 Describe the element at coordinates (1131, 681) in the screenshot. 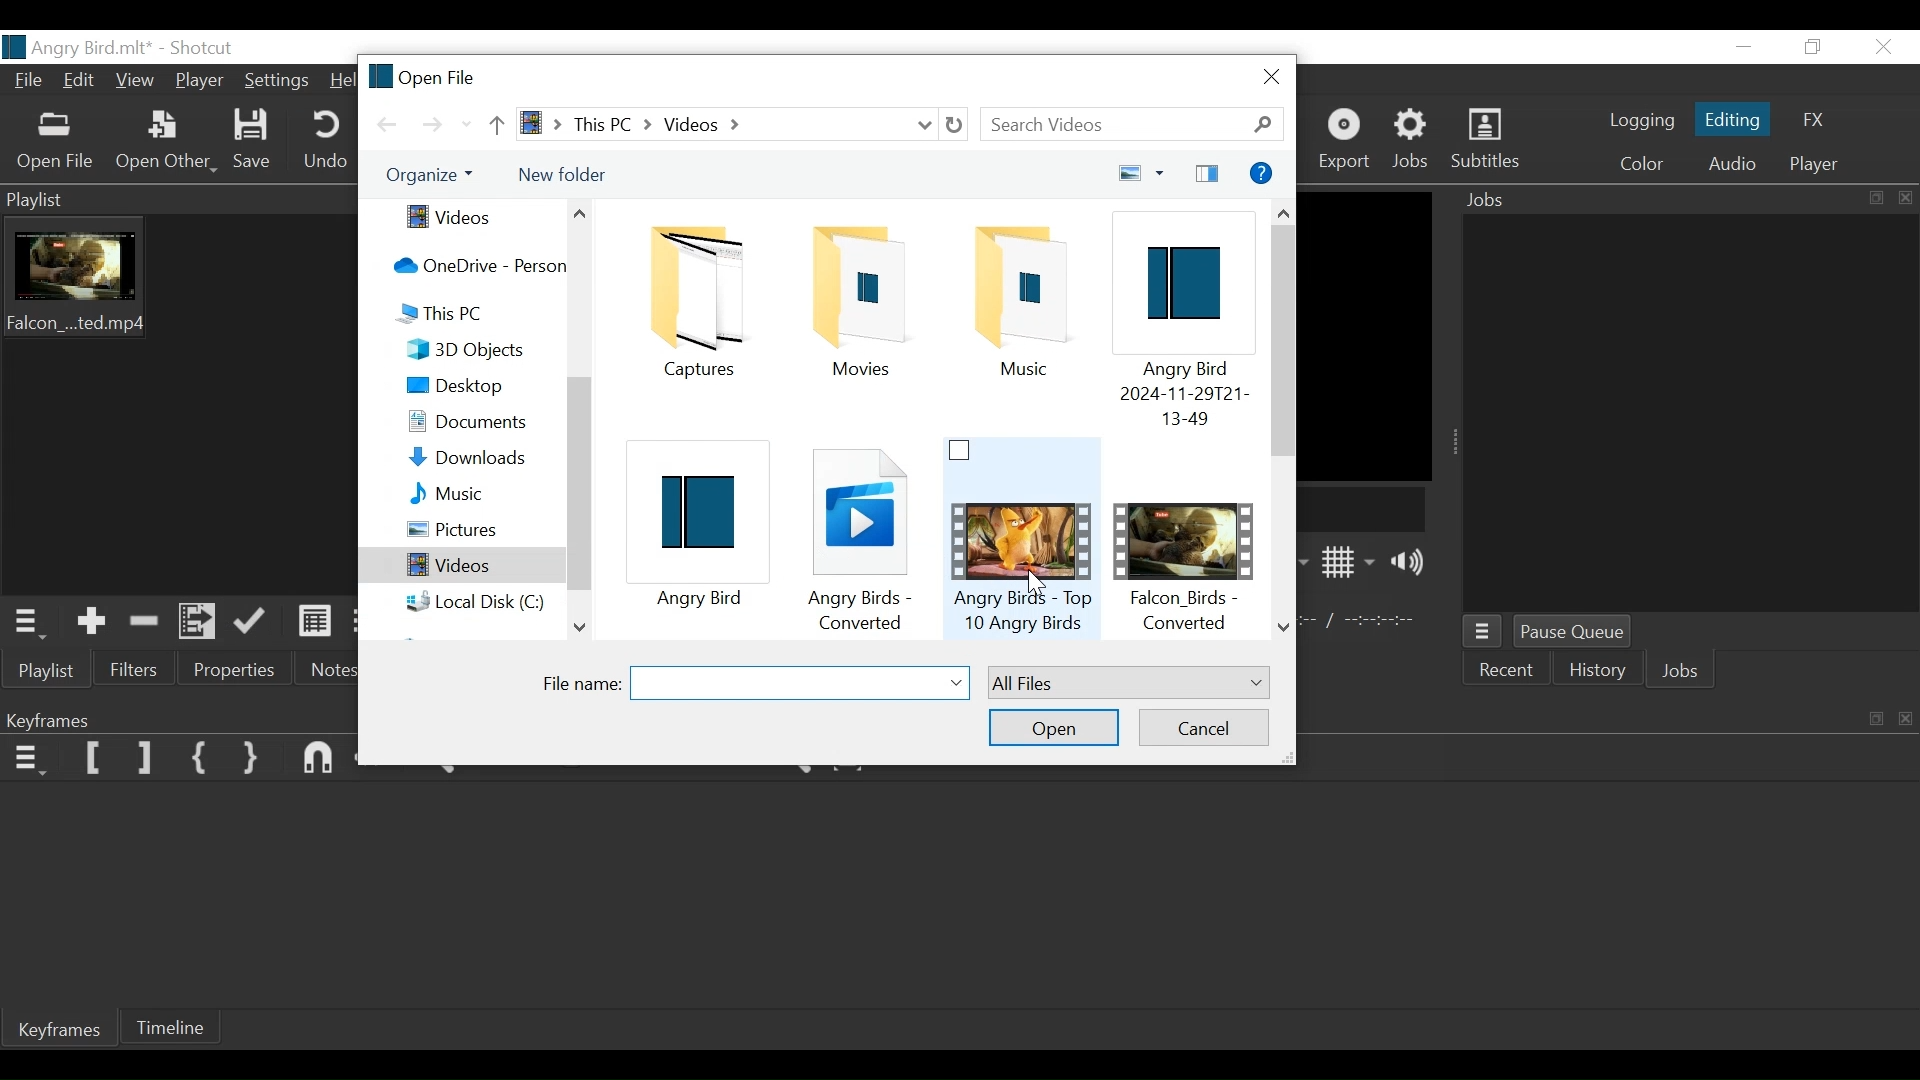

I see `Select File TYPE` at that location.